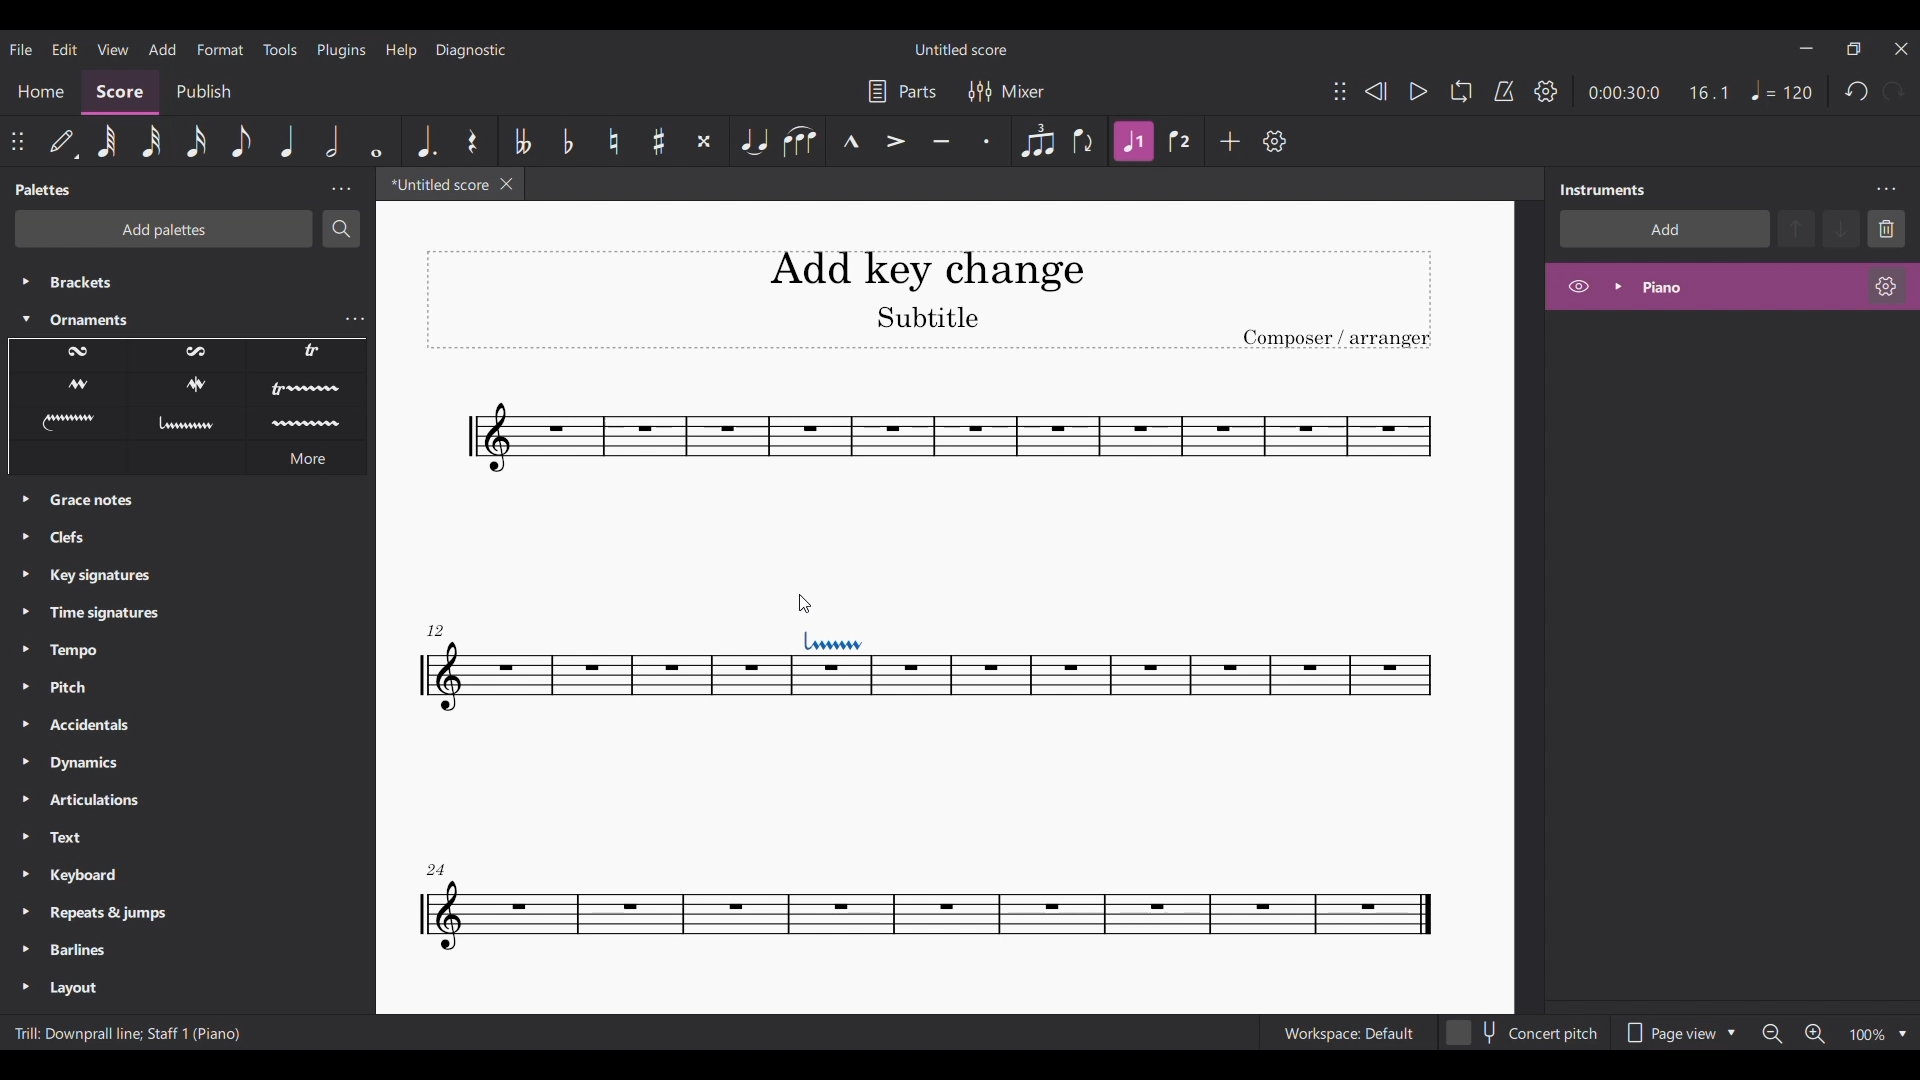  What do you see at coordinates (1901, 50) in the screenshot?
I see `Close interface` at bounding box center [1901, 50].